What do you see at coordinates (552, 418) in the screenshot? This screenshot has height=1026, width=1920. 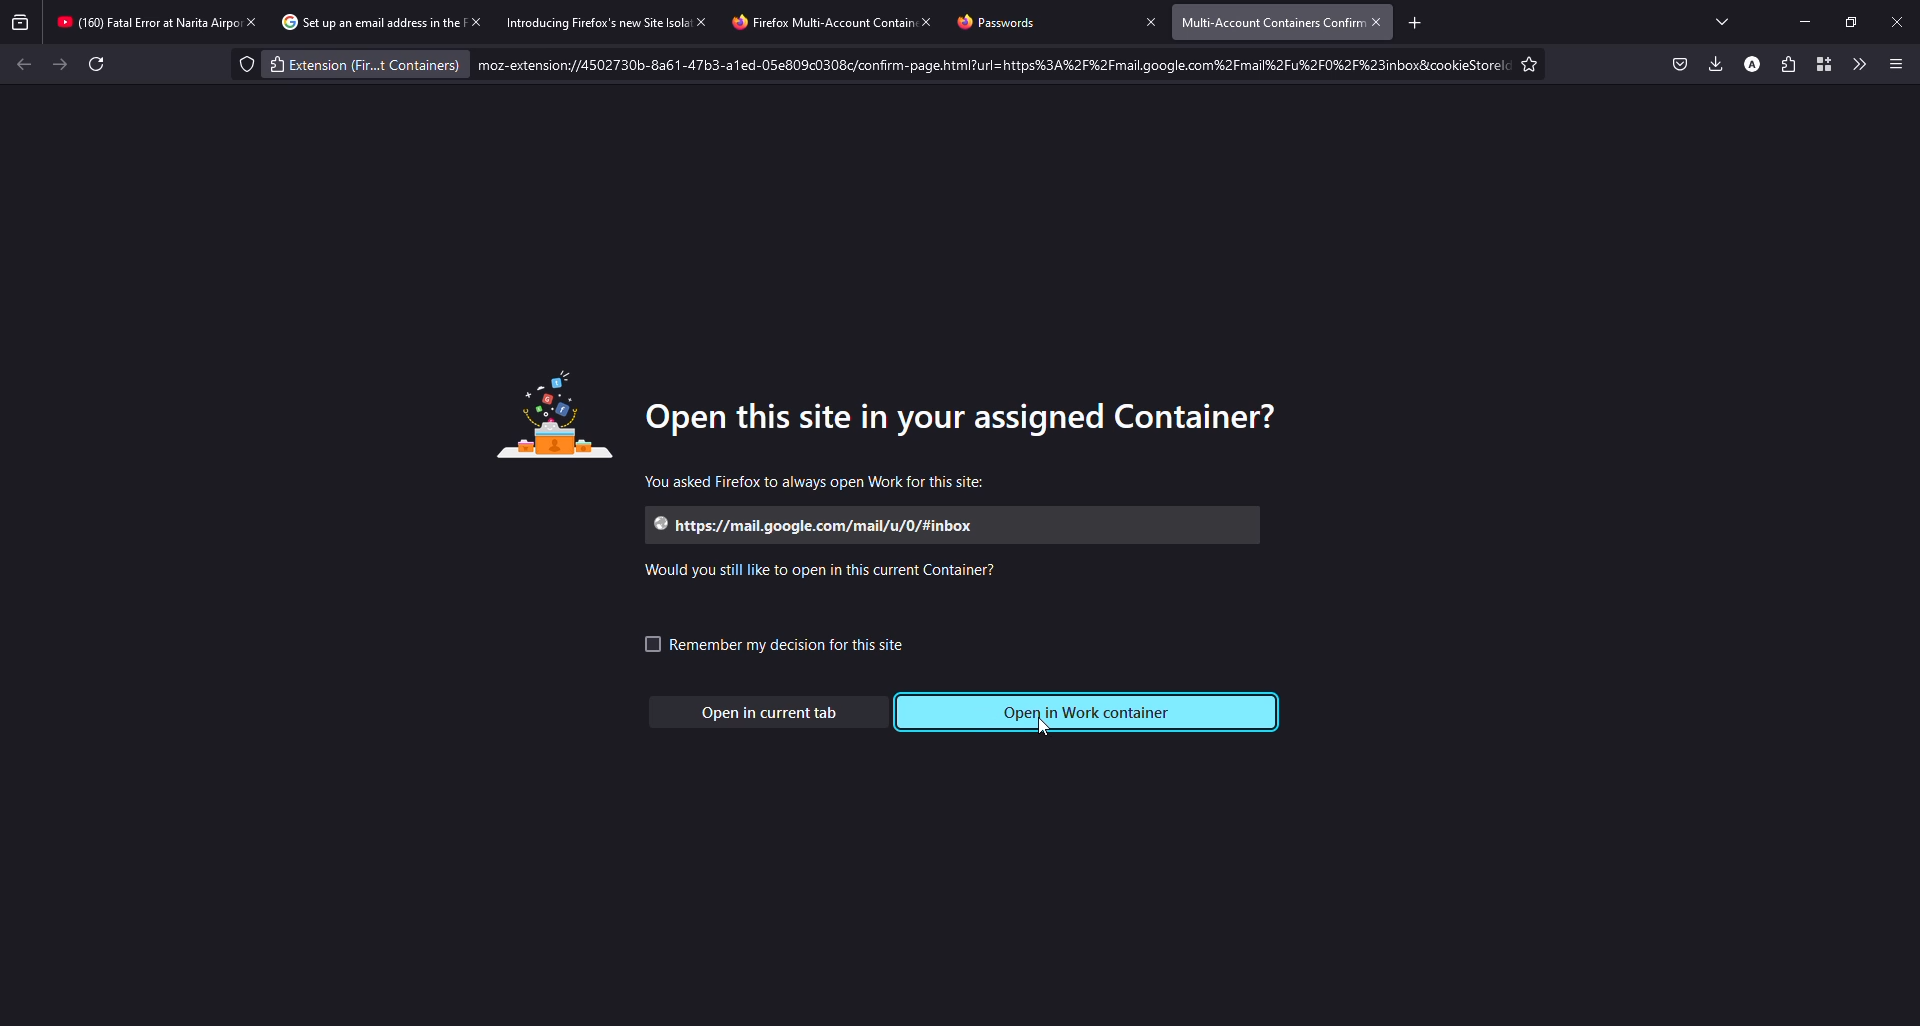 I see `image` at bounding box center [552, 418].